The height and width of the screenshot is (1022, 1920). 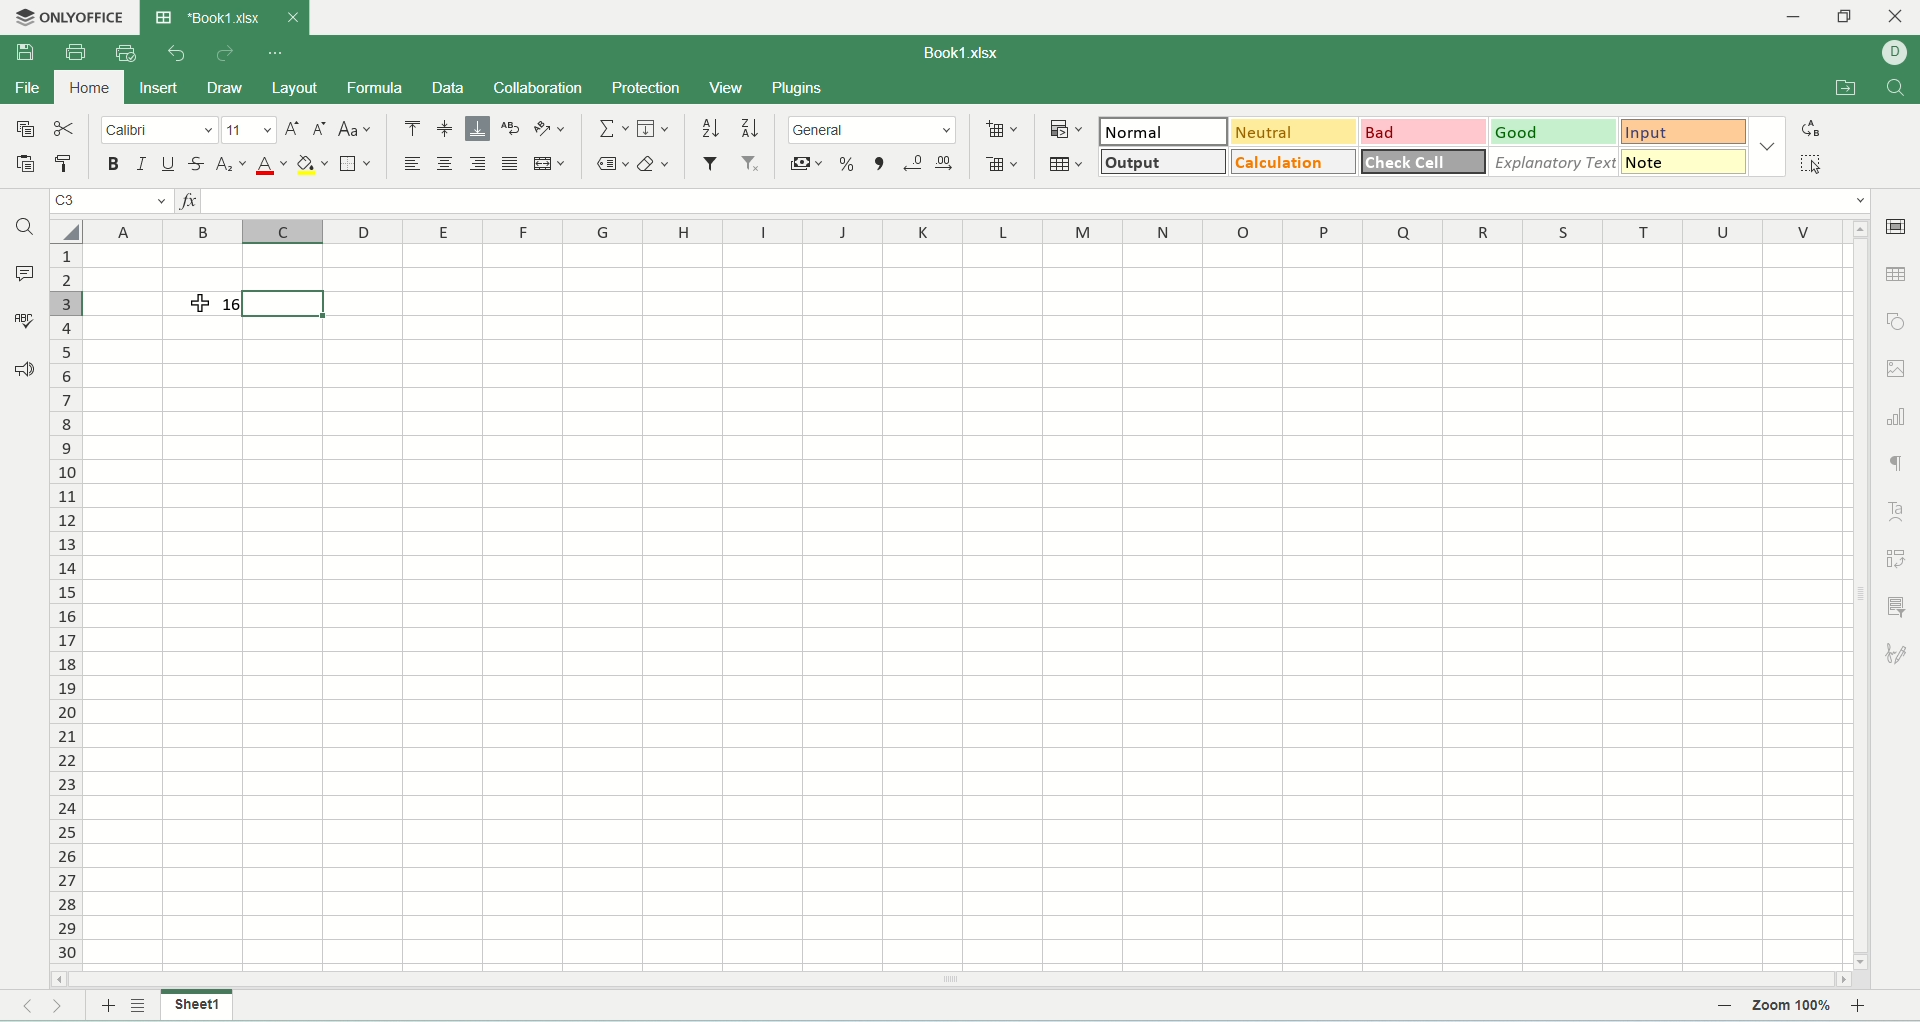 I want to click on fill, so click(x=654, y=128).